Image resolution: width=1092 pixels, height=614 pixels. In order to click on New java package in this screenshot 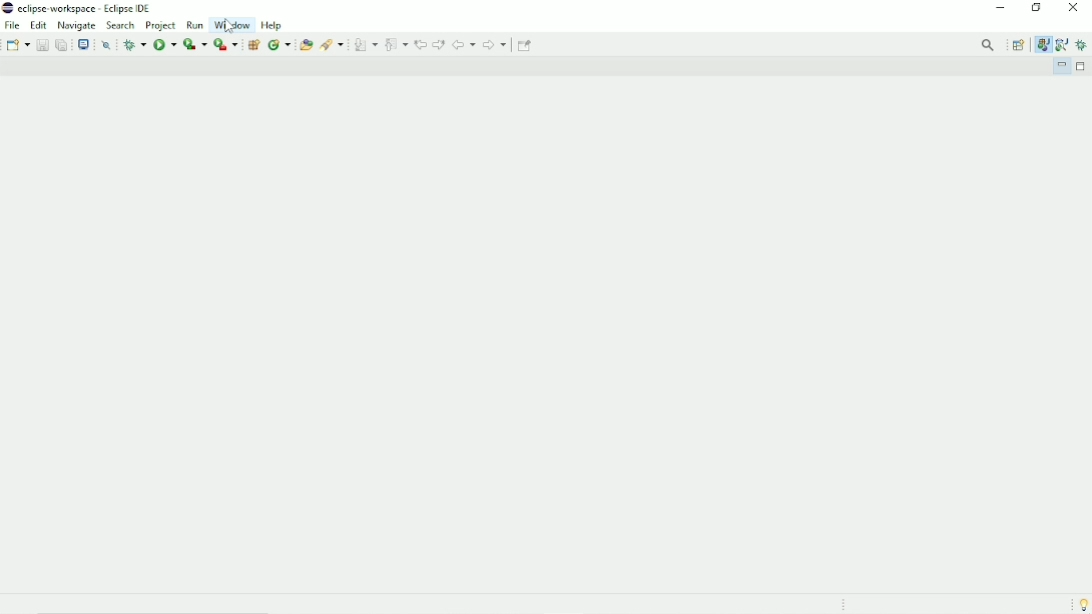, I will do `click(253, 45)`.